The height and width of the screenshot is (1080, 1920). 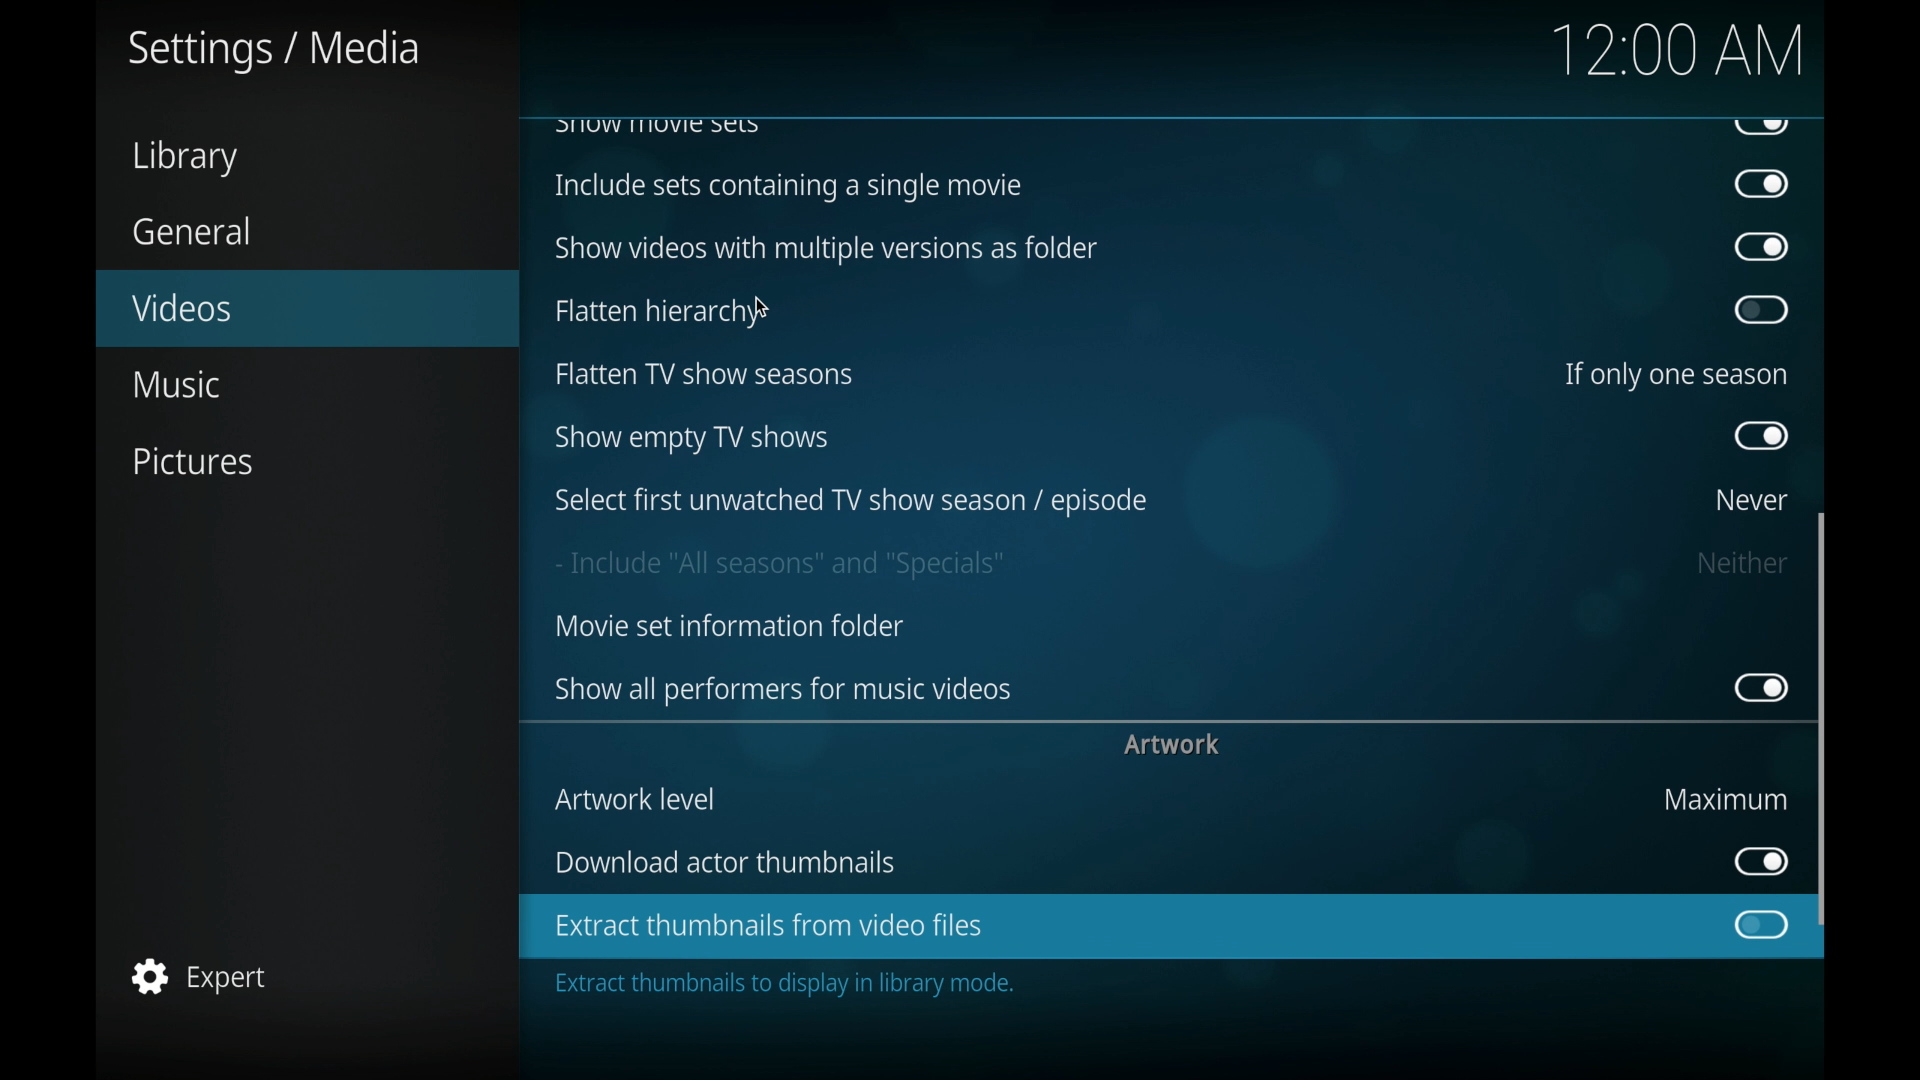 I want to click on select firstunwatched tv show season/episode, so click(x=851, y=502).